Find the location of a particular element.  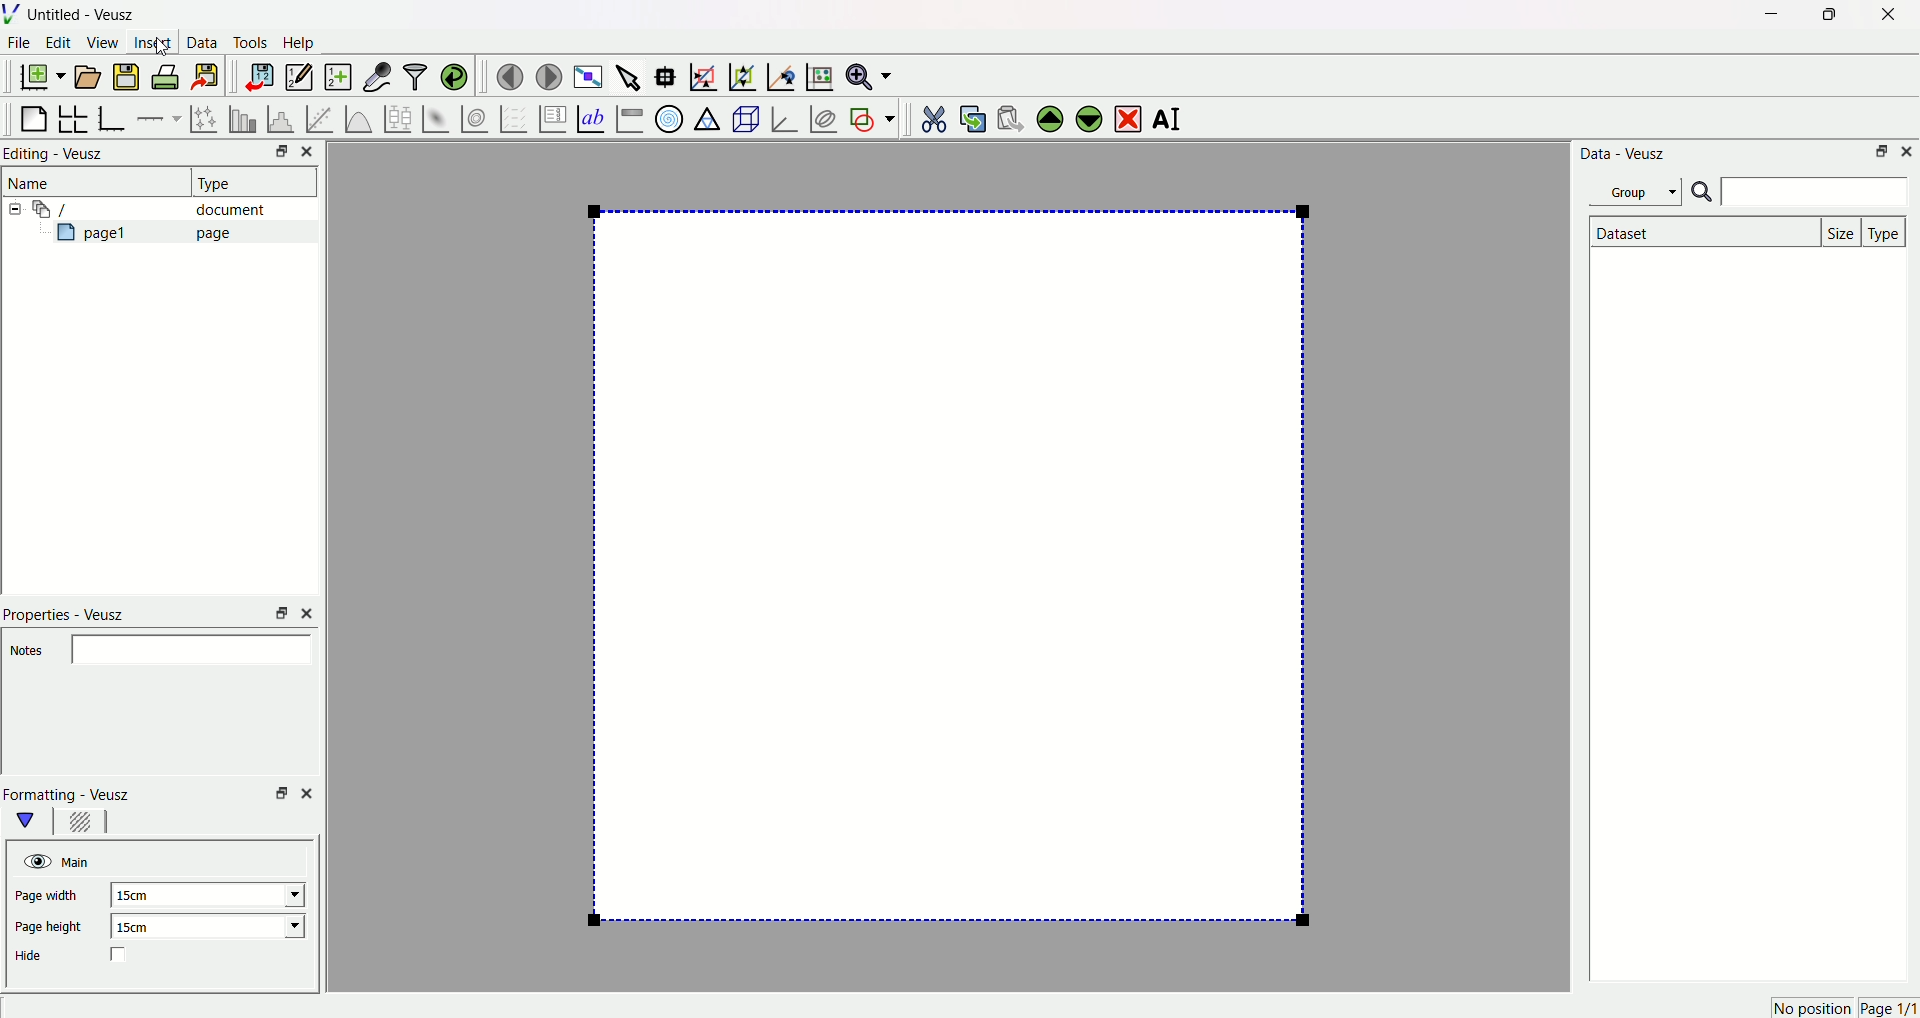

histogram is located at coordinates (279, 116).